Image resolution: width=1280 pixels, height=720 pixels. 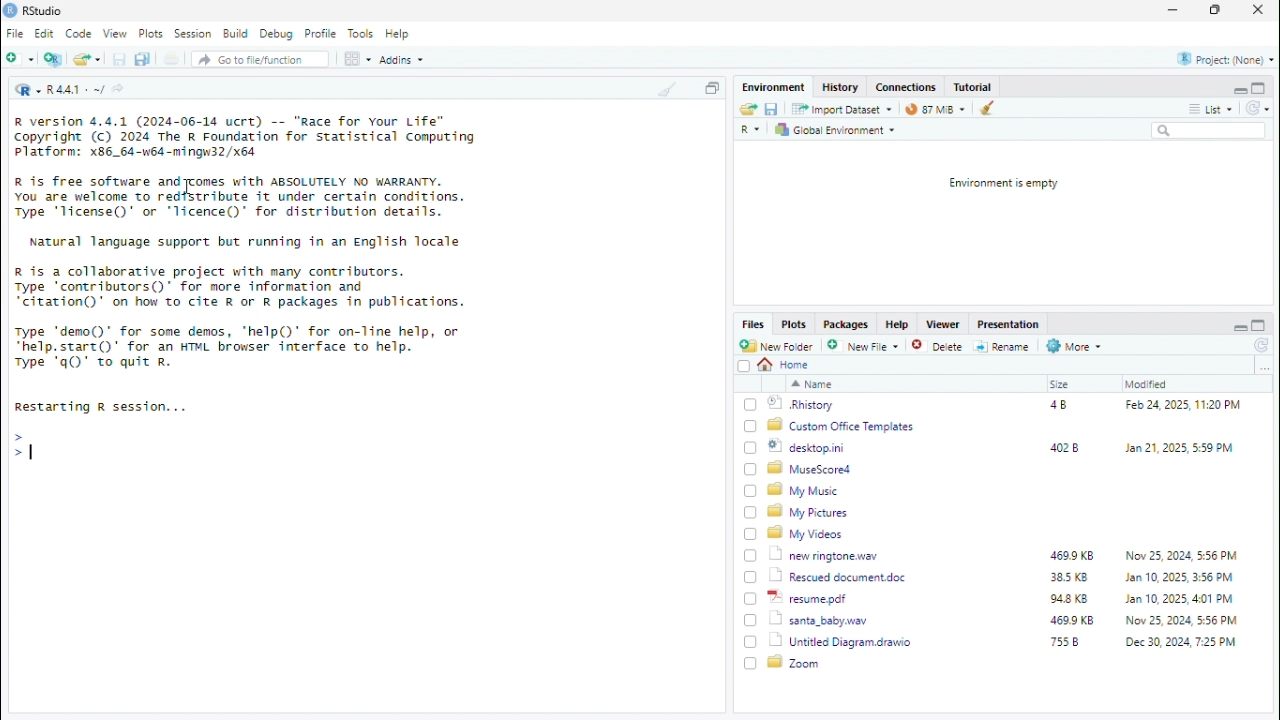 I want to click on Tools, so click(x=363, y=33).